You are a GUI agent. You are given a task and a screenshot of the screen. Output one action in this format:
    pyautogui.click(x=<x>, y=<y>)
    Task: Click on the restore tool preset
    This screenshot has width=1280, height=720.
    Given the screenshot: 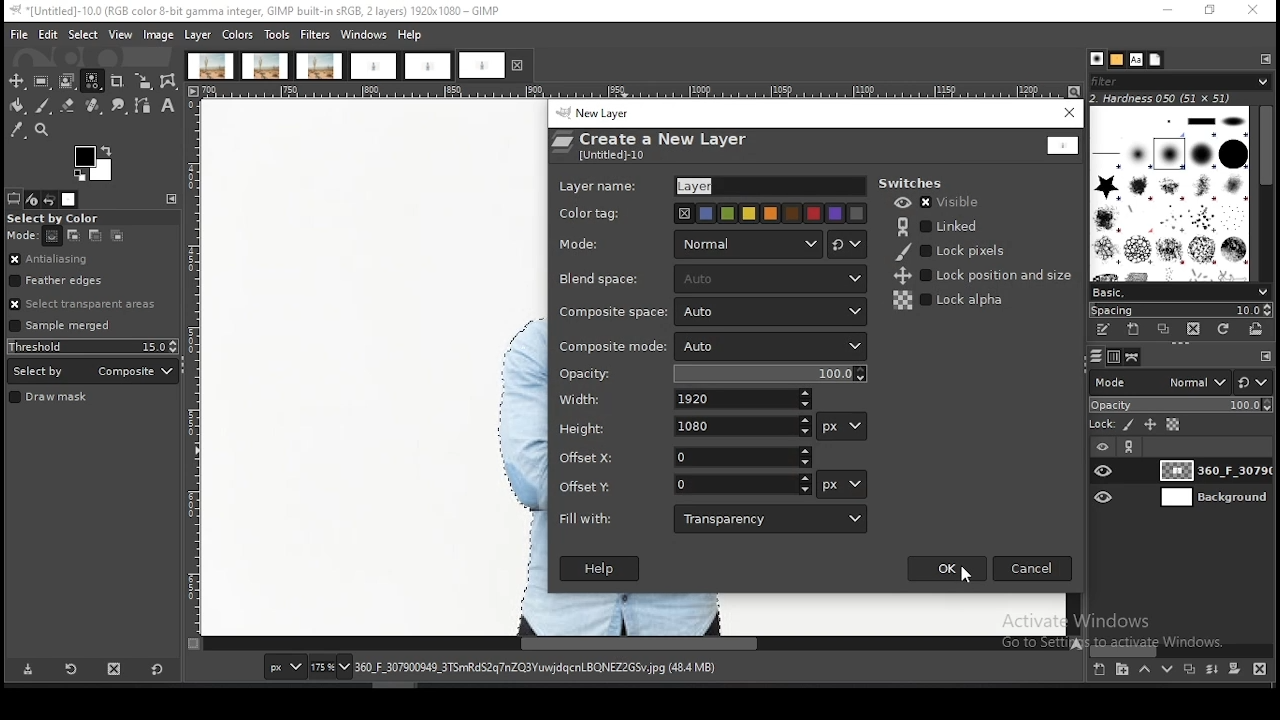 What is the action you would take?
    pyautogui.click(x=73, y=668)
    